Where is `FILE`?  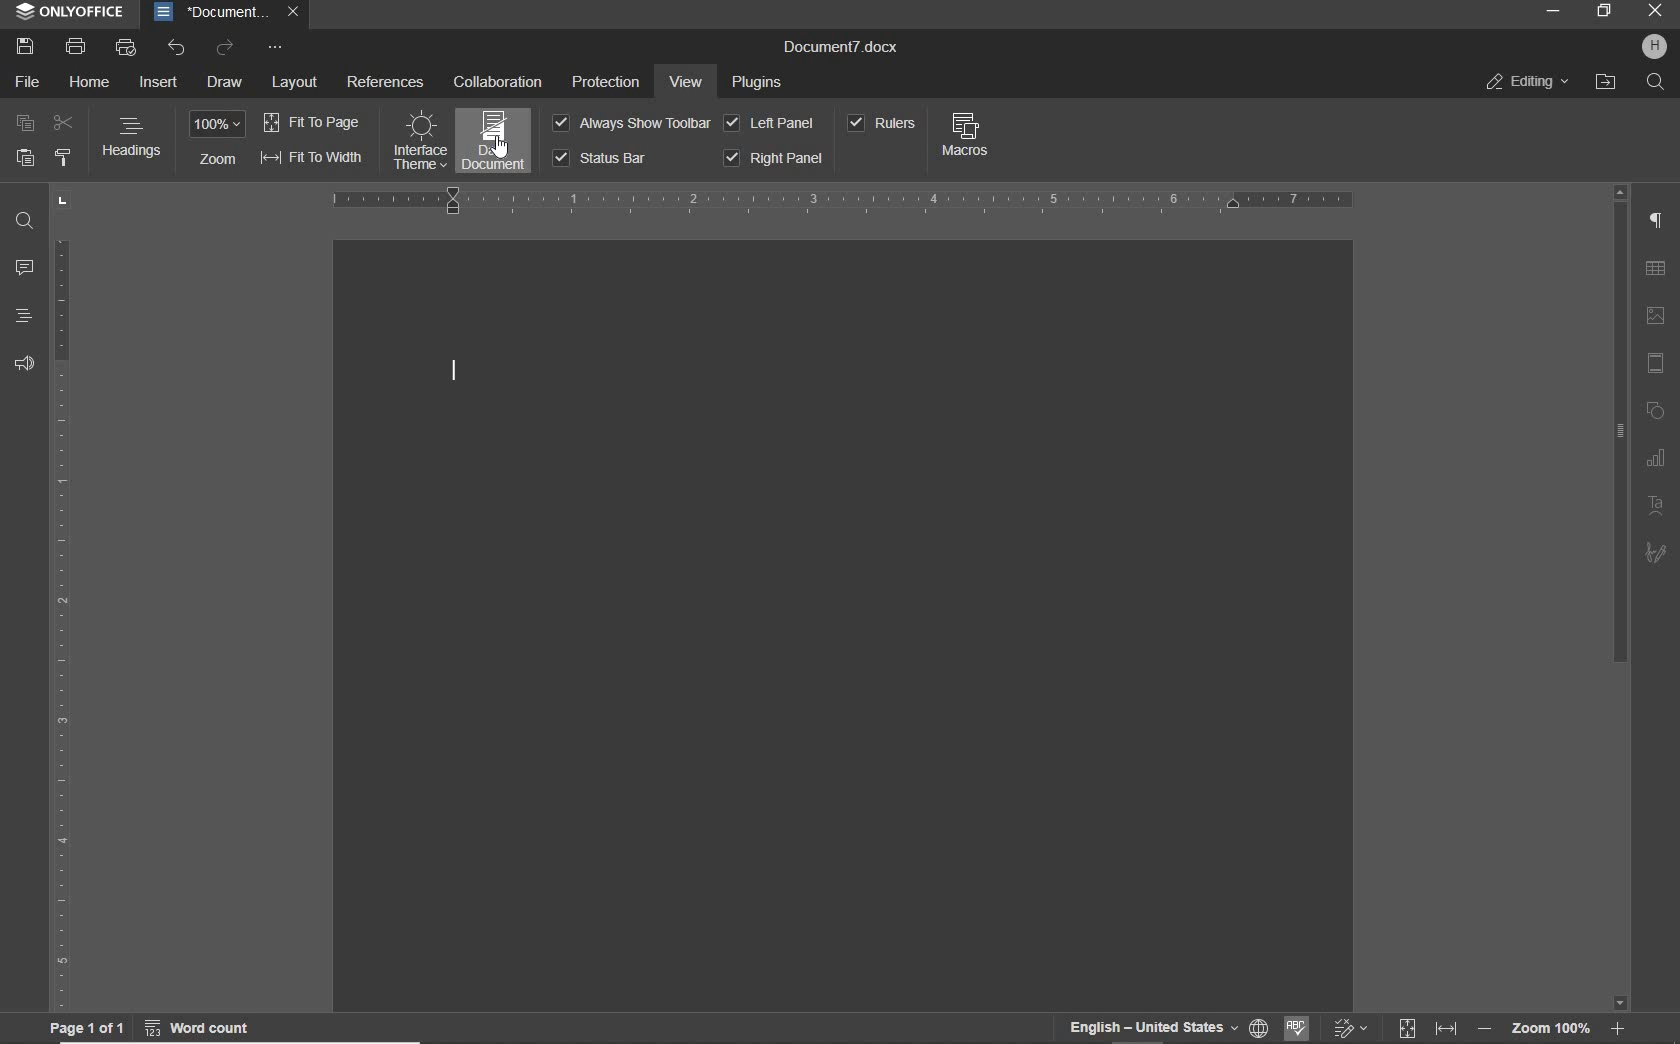
FILE is located at coordinates (26, 85).